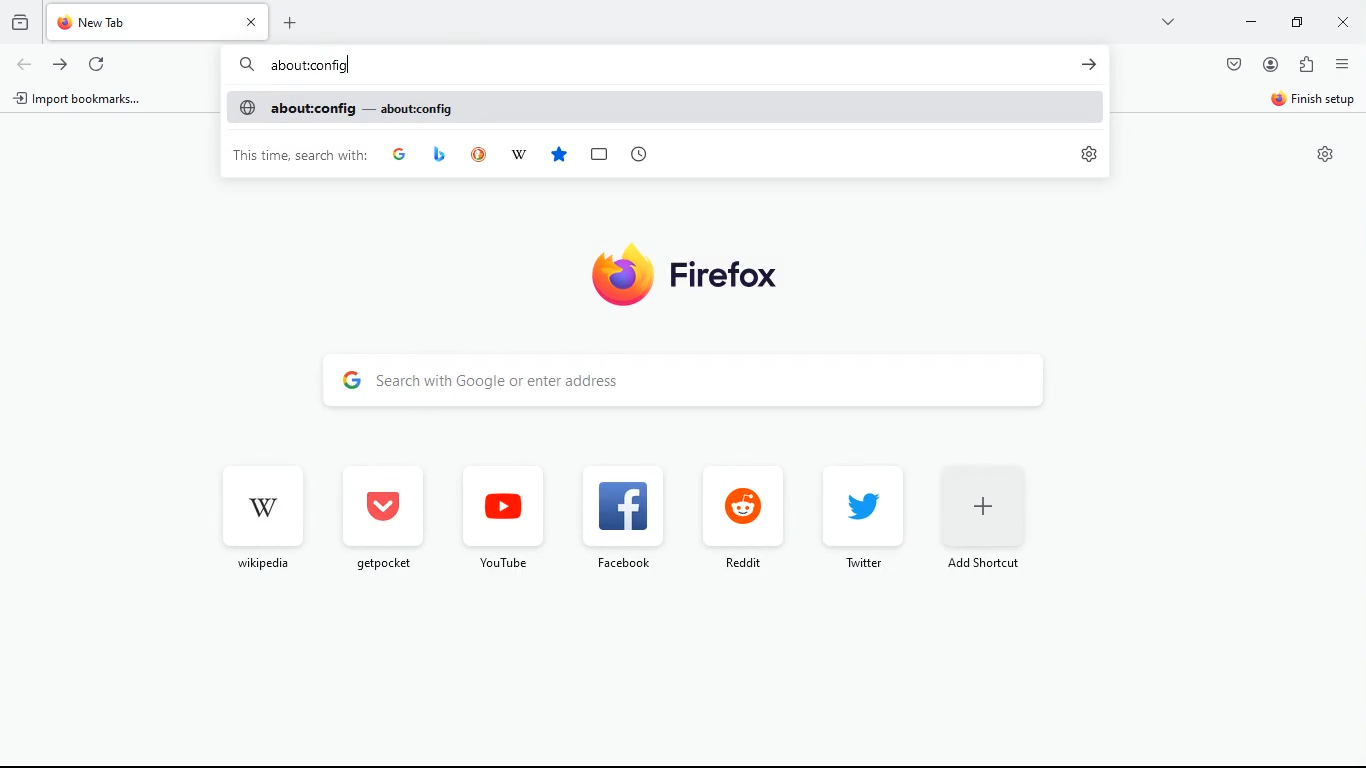 Image resolution: width=1366 pixels, height=768 pixels. Describe the element at coordinates (380, 517) in the screenshot. I see `getpocket` at that location.